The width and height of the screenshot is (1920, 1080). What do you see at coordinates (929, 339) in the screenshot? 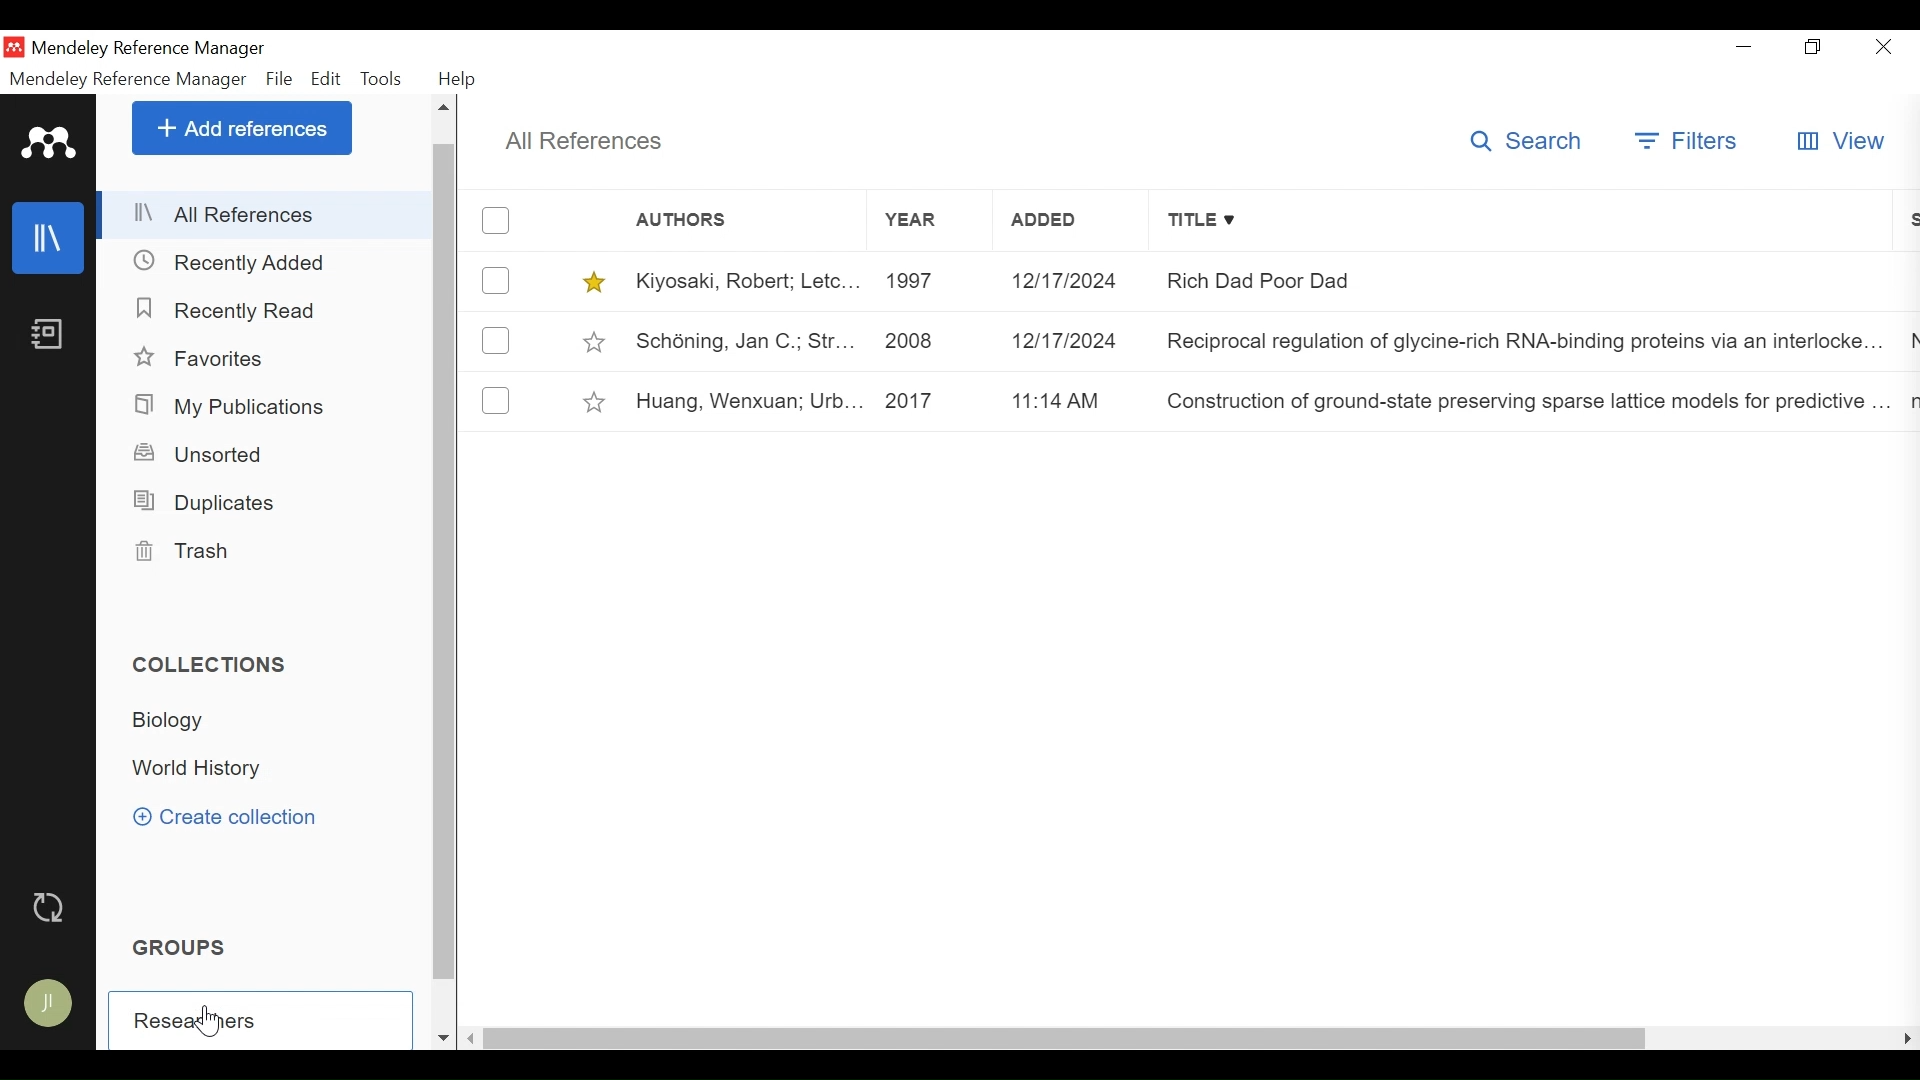
I see `2008` at bounding box center [929, 339].